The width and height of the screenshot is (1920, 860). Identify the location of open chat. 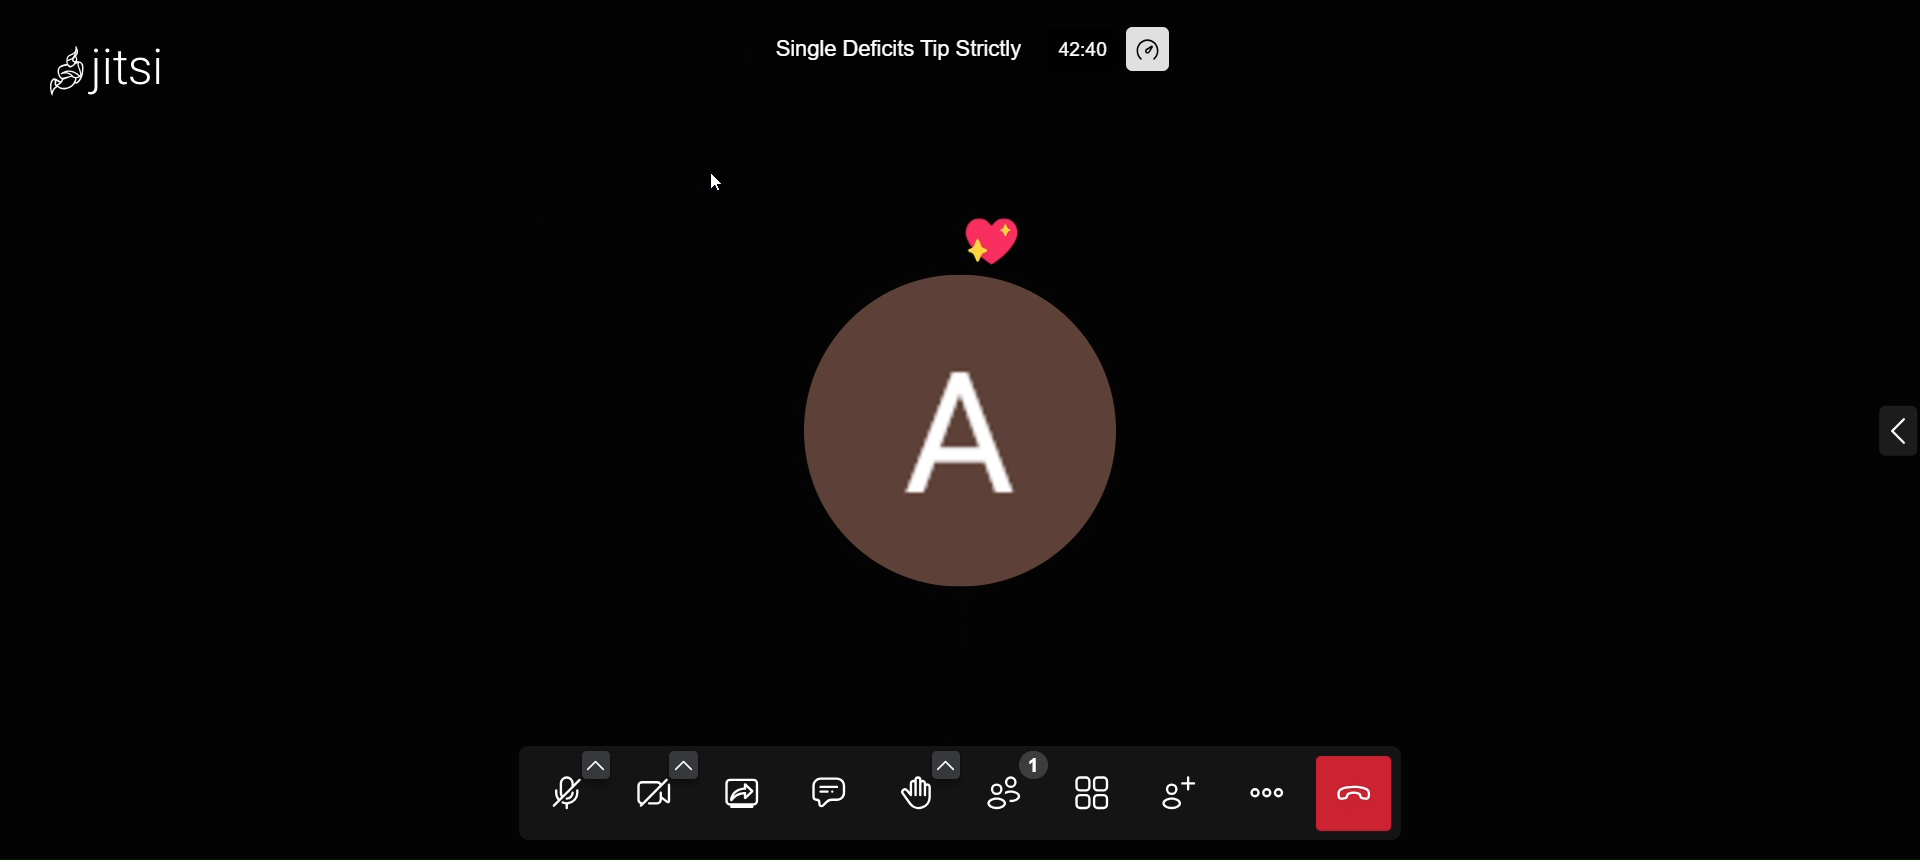
(830, 788).